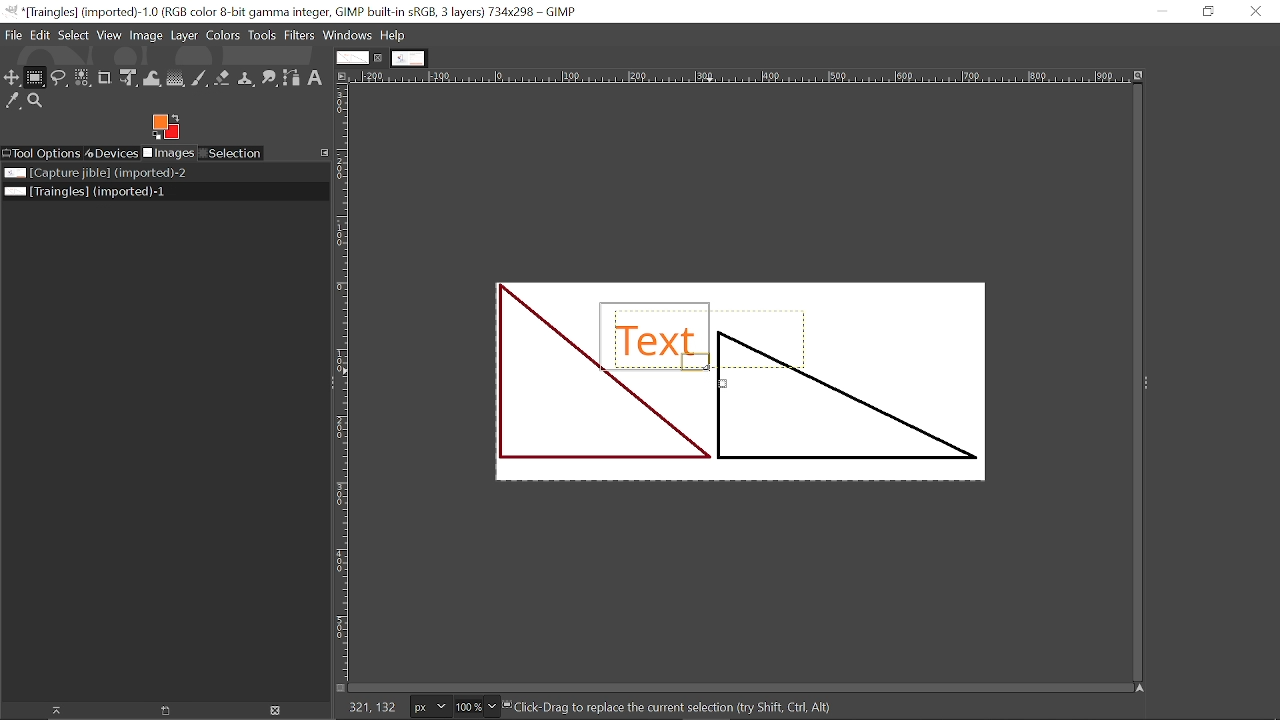 The width and height of the screenshot is (1280, 720). What do you see at coordinates (379, 57) in the screenshot?
I see `Close current tab` at bounding box center [379, 57].